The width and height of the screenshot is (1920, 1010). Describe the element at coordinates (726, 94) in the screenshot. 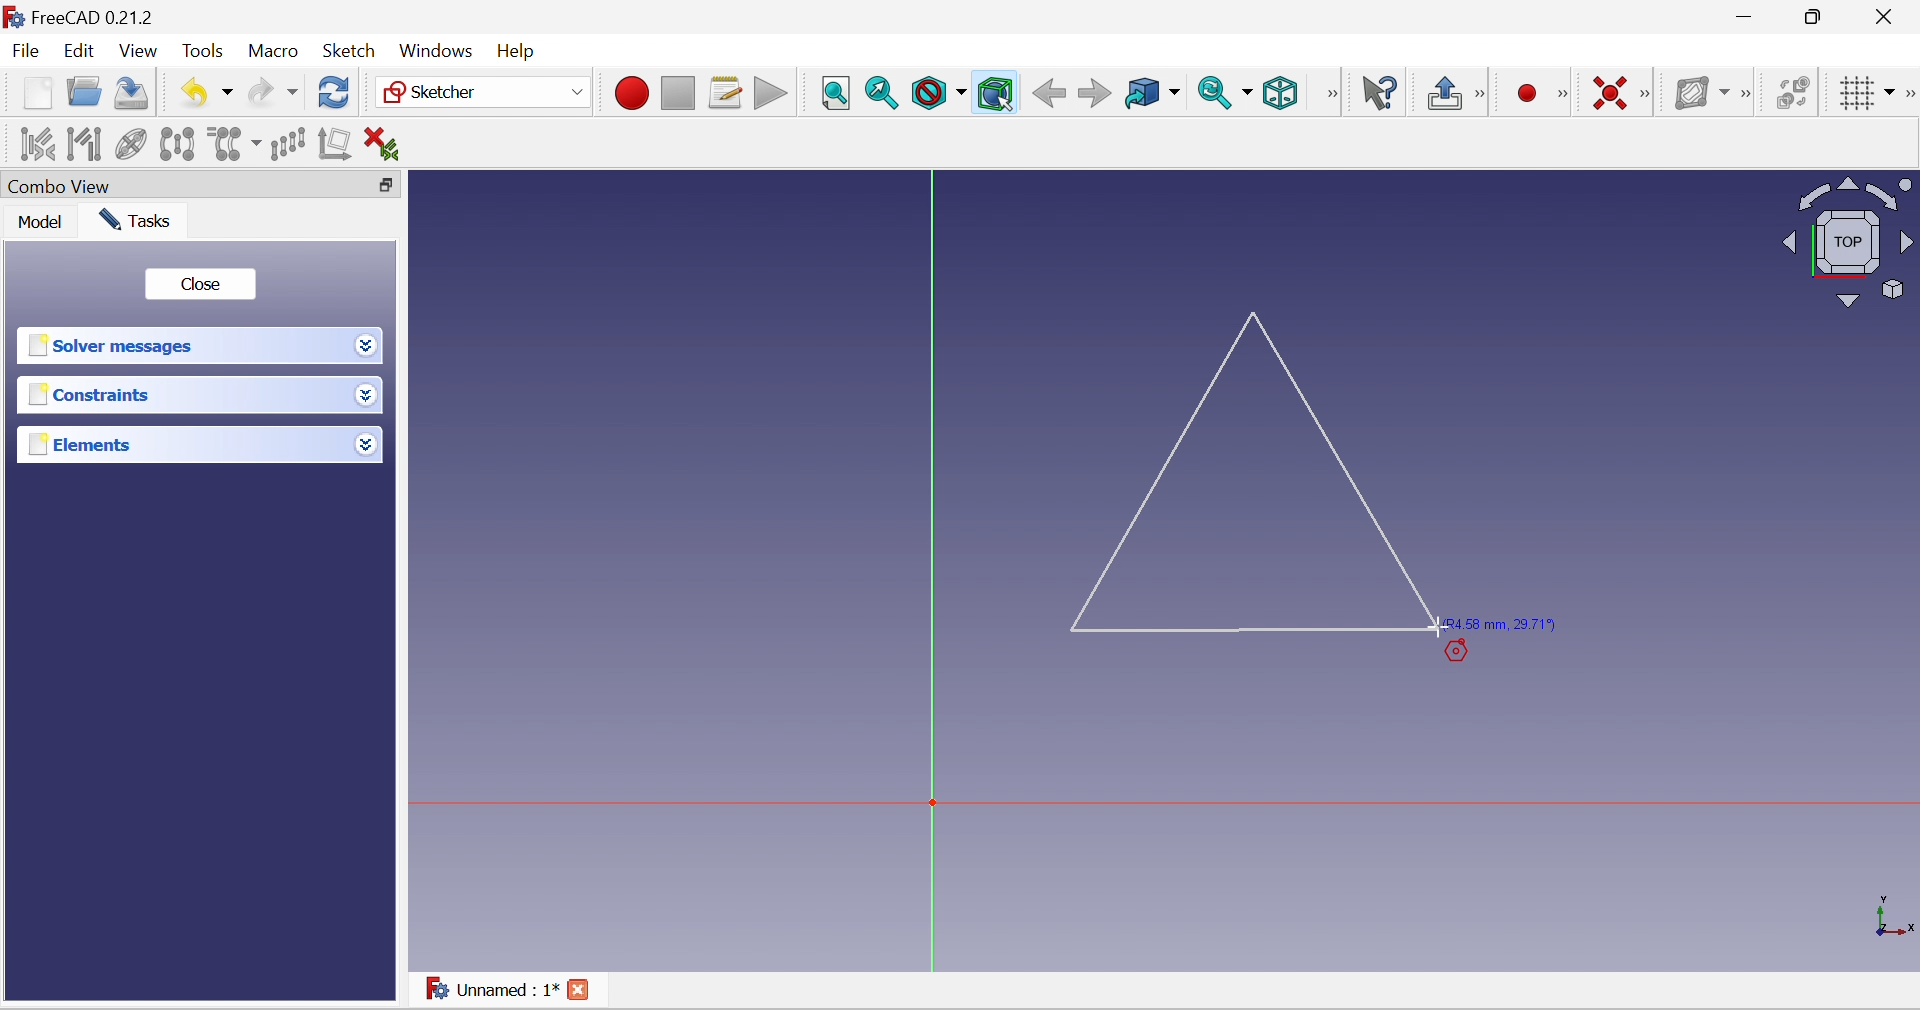

I see `Macros` at that location.